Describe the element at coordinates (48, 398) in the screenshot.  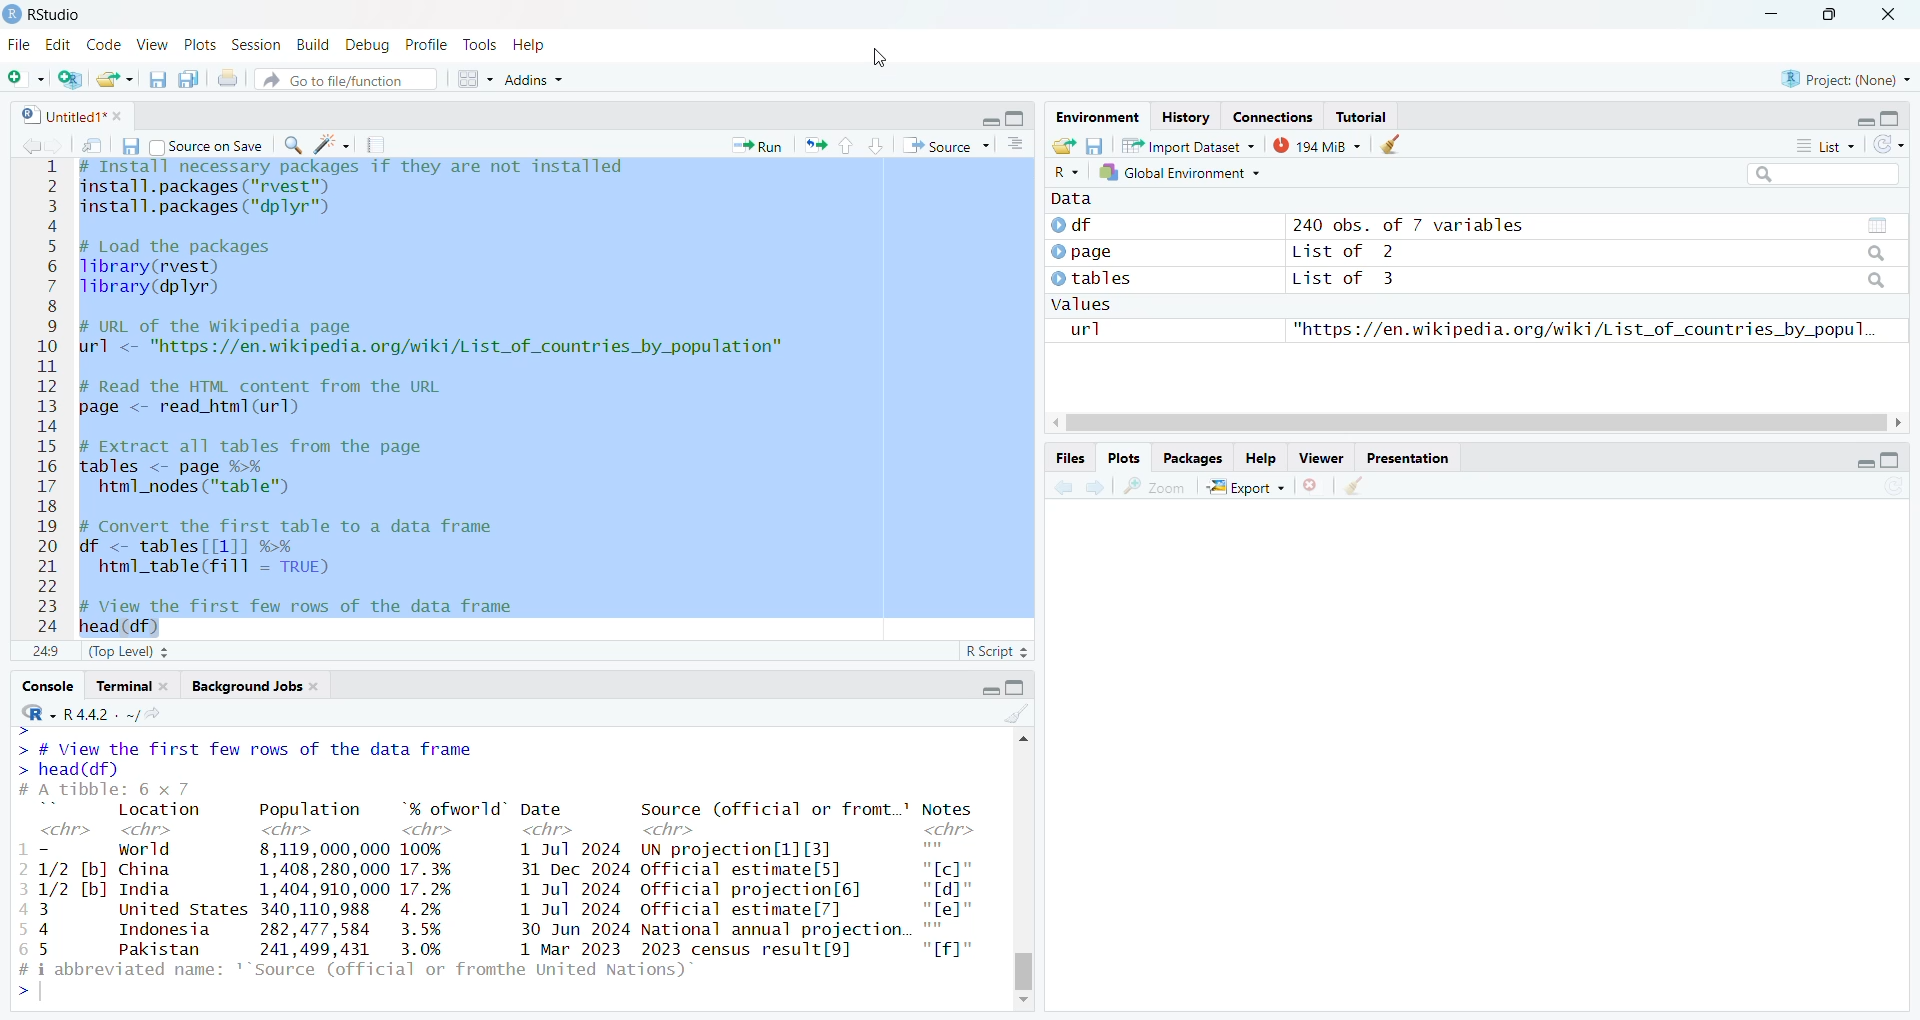
I see `line numbering` at that location.